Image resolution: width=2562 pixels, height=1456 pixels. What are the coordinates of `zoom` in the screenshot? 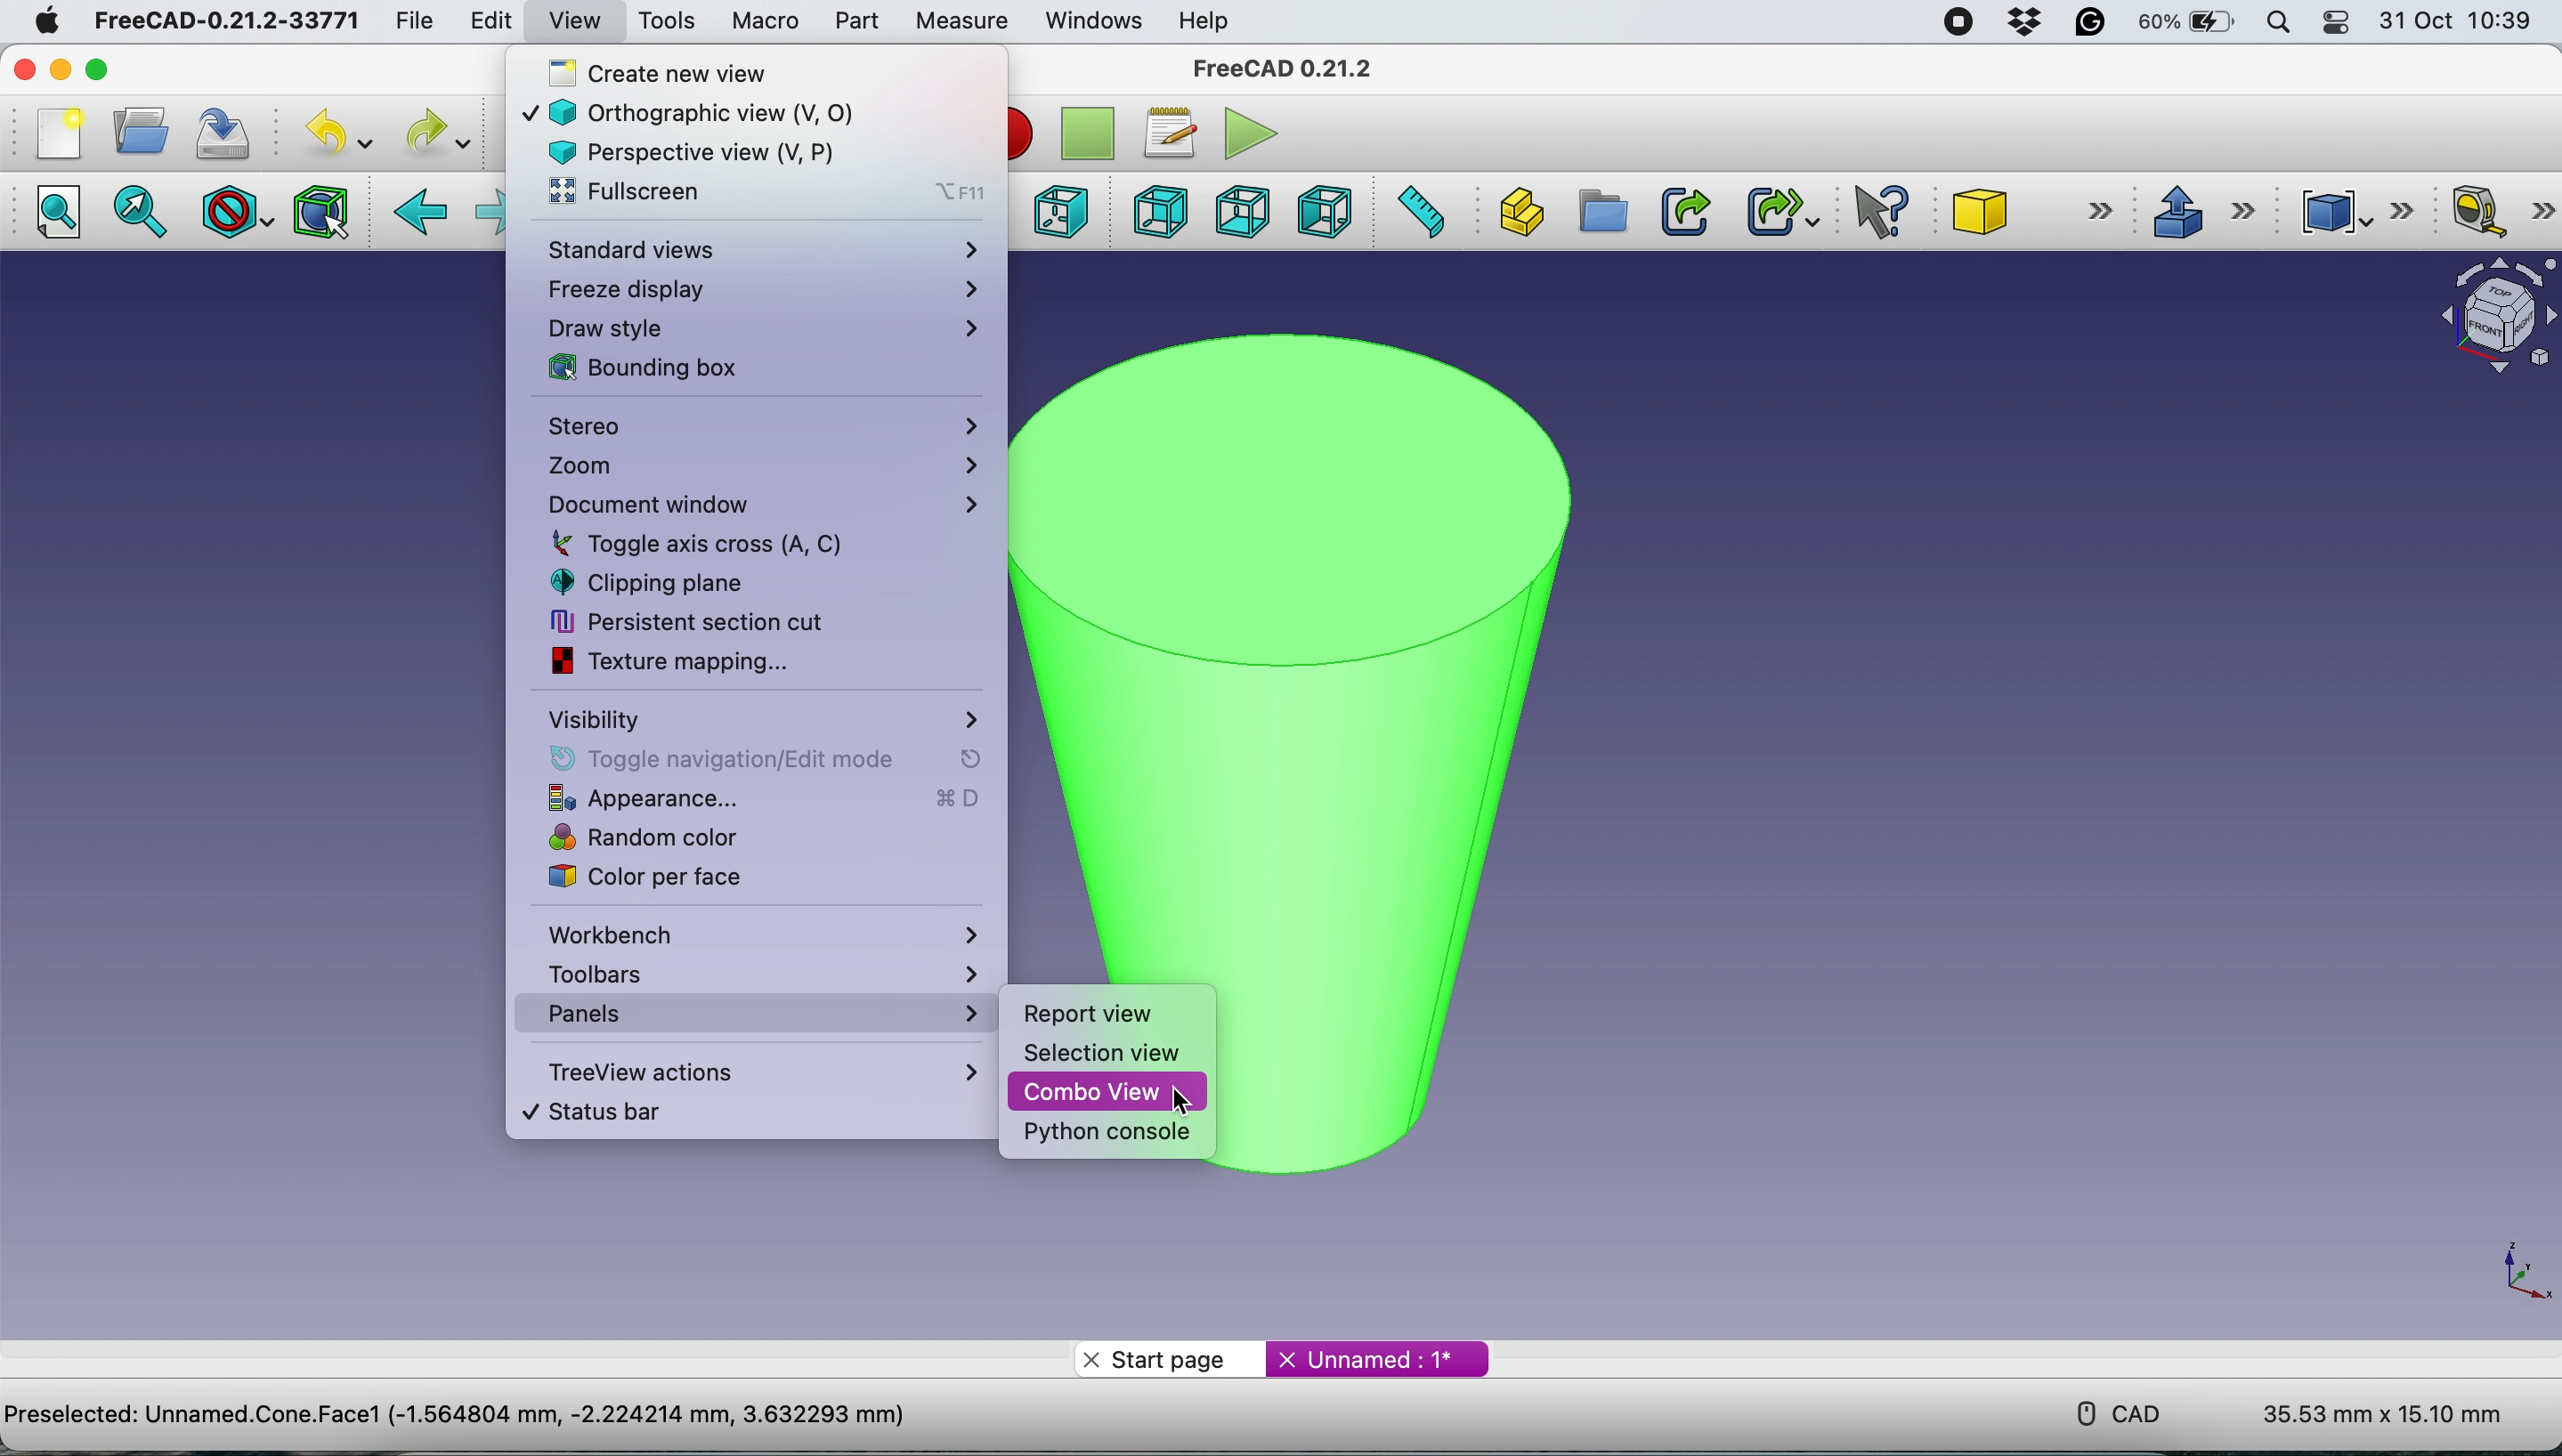 It's located at (760, 467).